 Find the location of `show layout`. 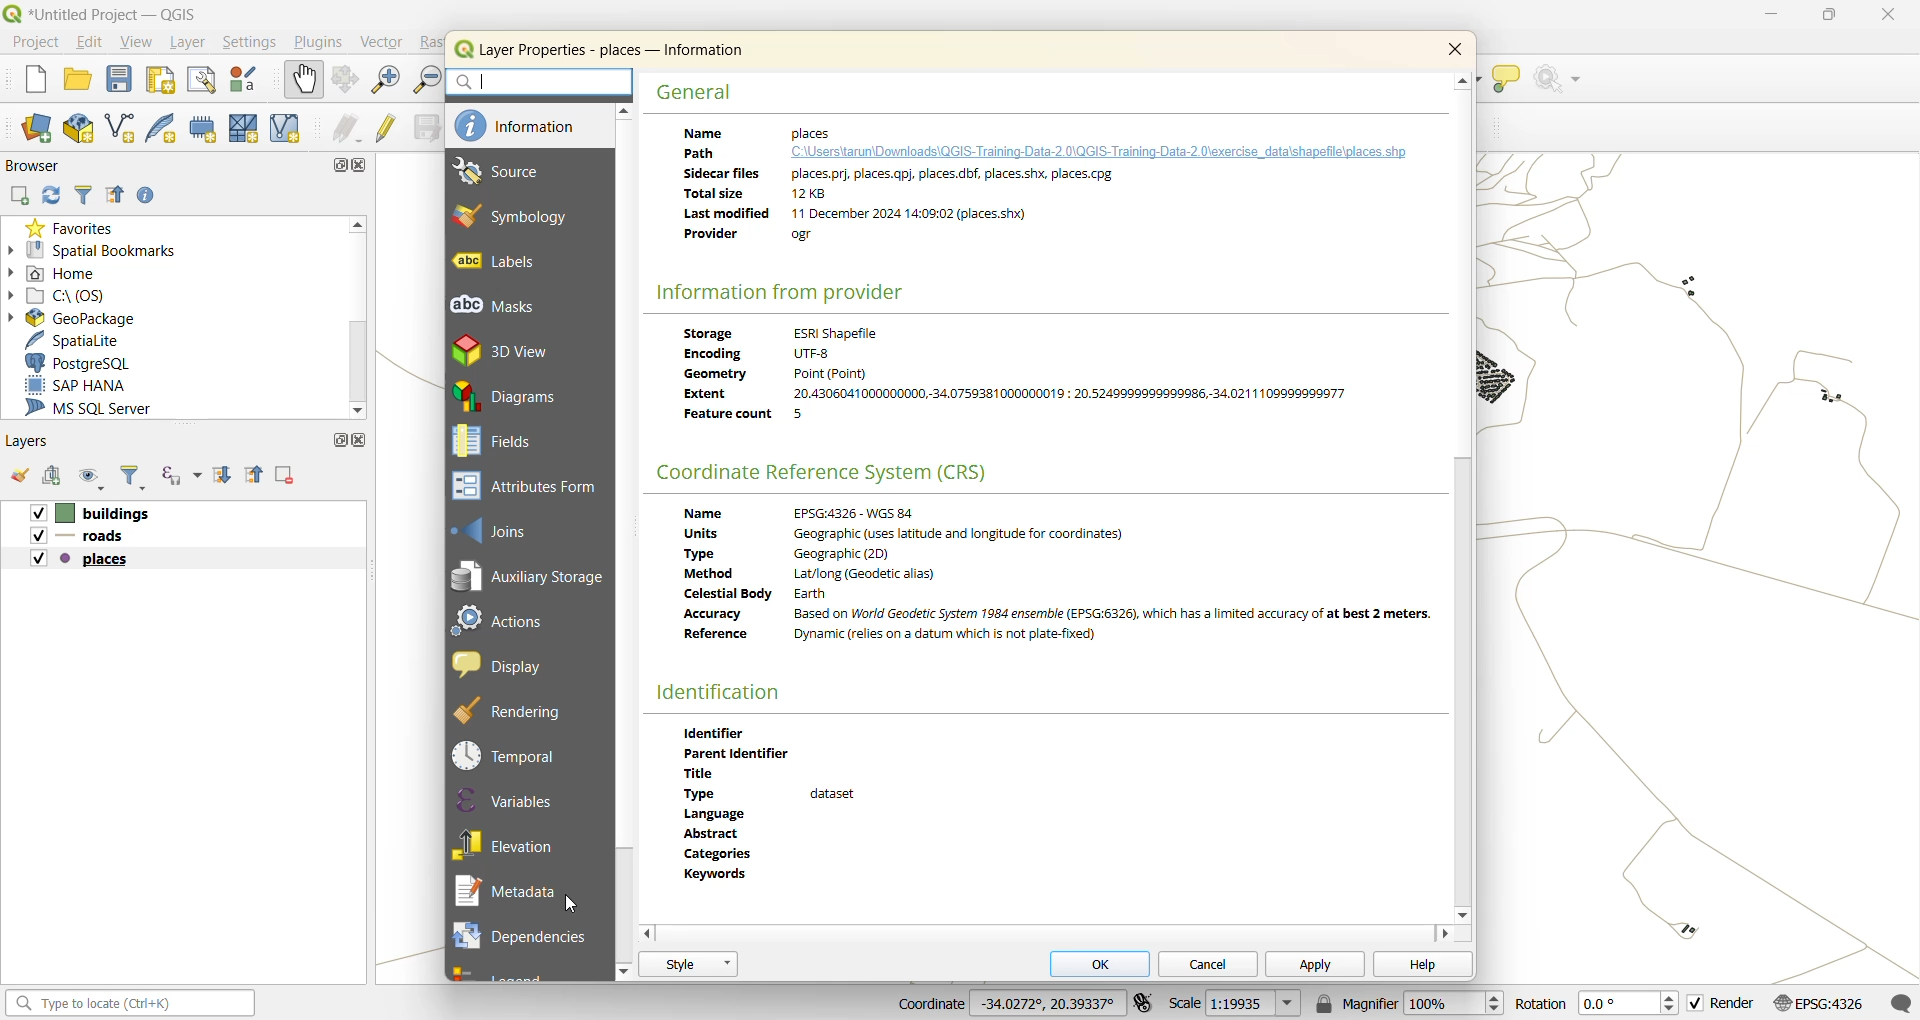

show layout is located at coordinates (205, 81).